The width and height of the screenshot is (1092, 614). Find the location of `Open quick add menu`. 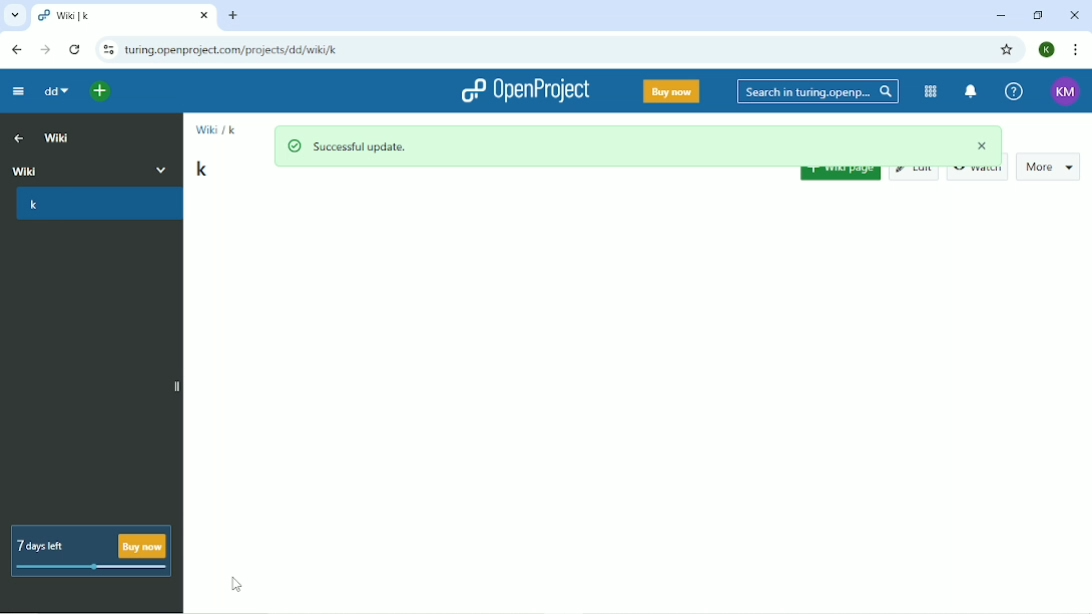

Open quick add menu is located at coordinates (97, 90).